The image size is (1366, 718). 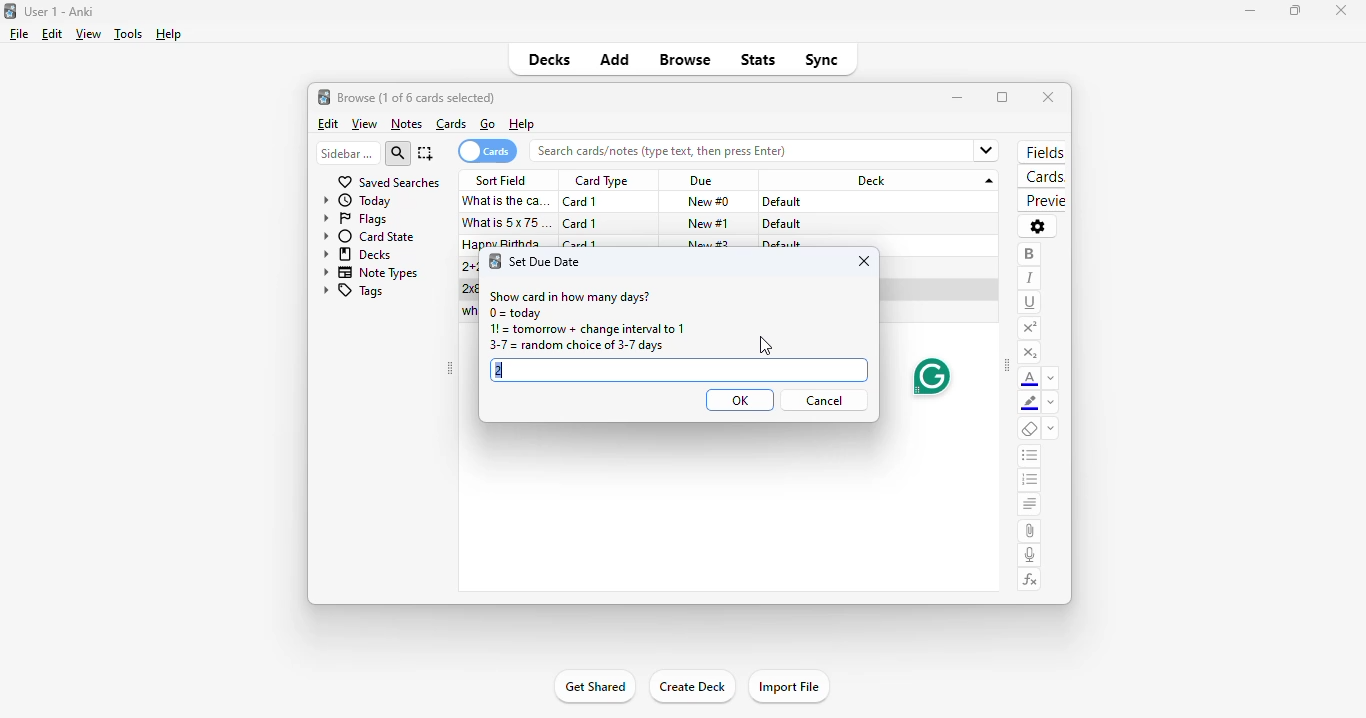 I want to click on change color, so click(x=1051, y=378).